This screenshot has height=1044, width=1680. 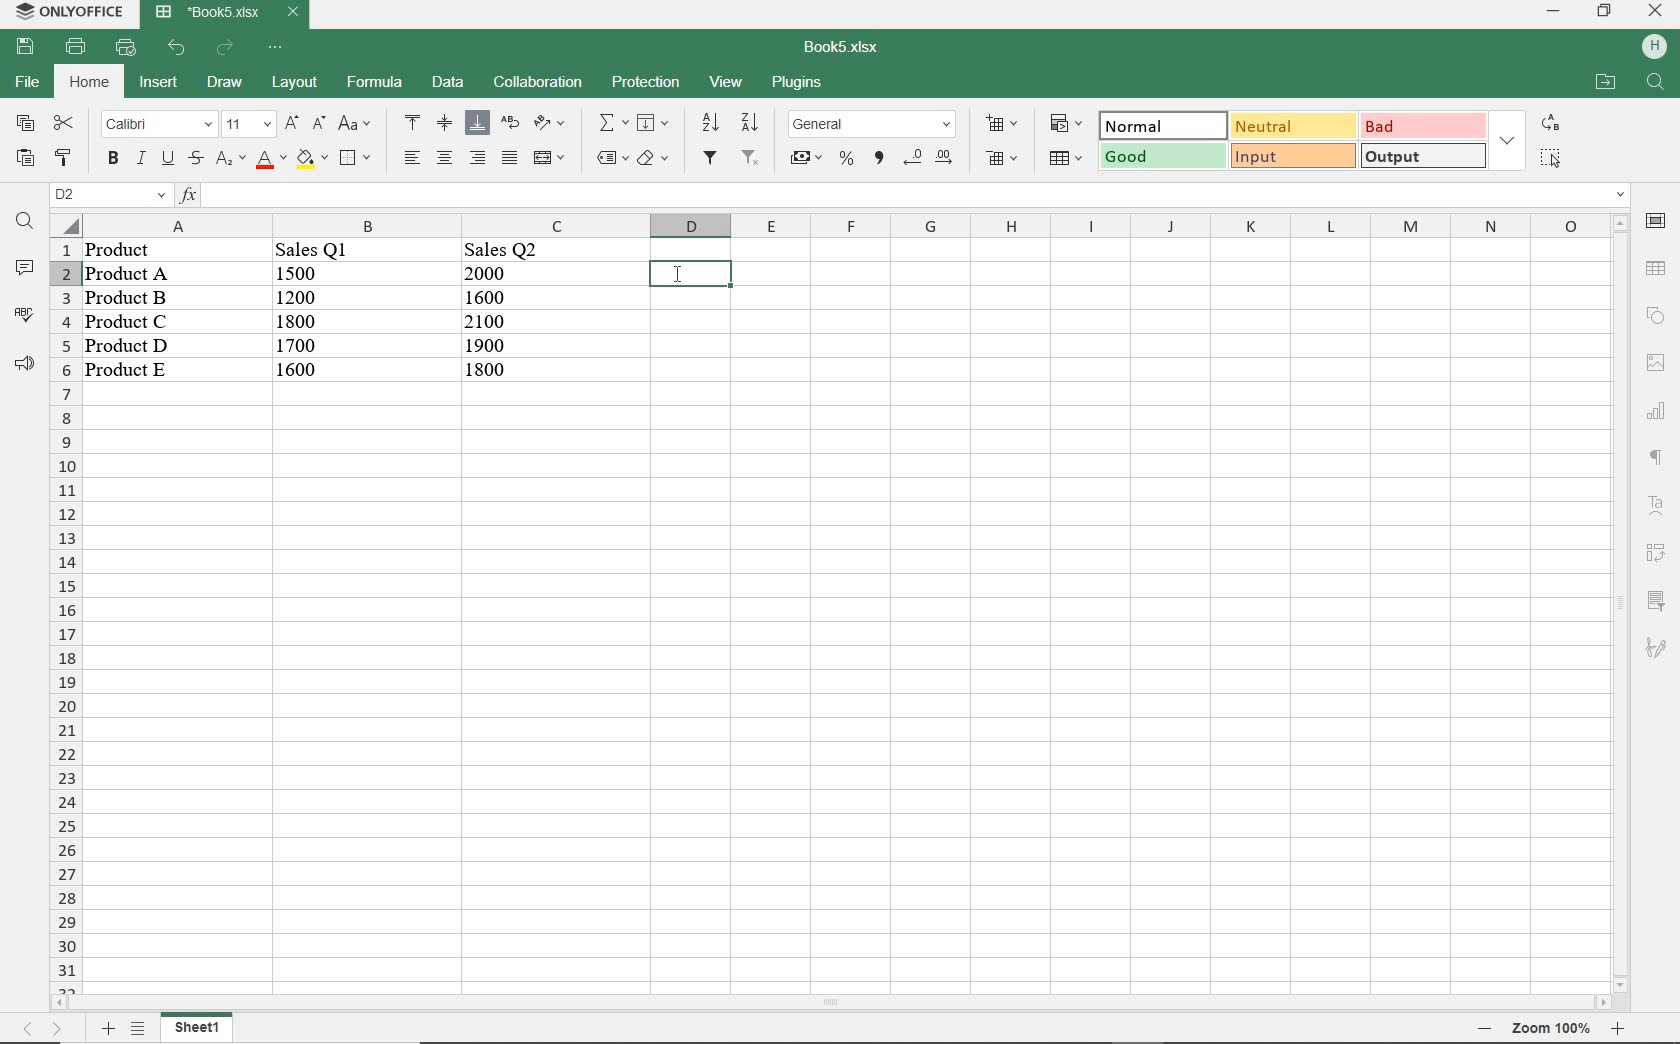 I want to click on align bottom, so click(x=477, y=125).